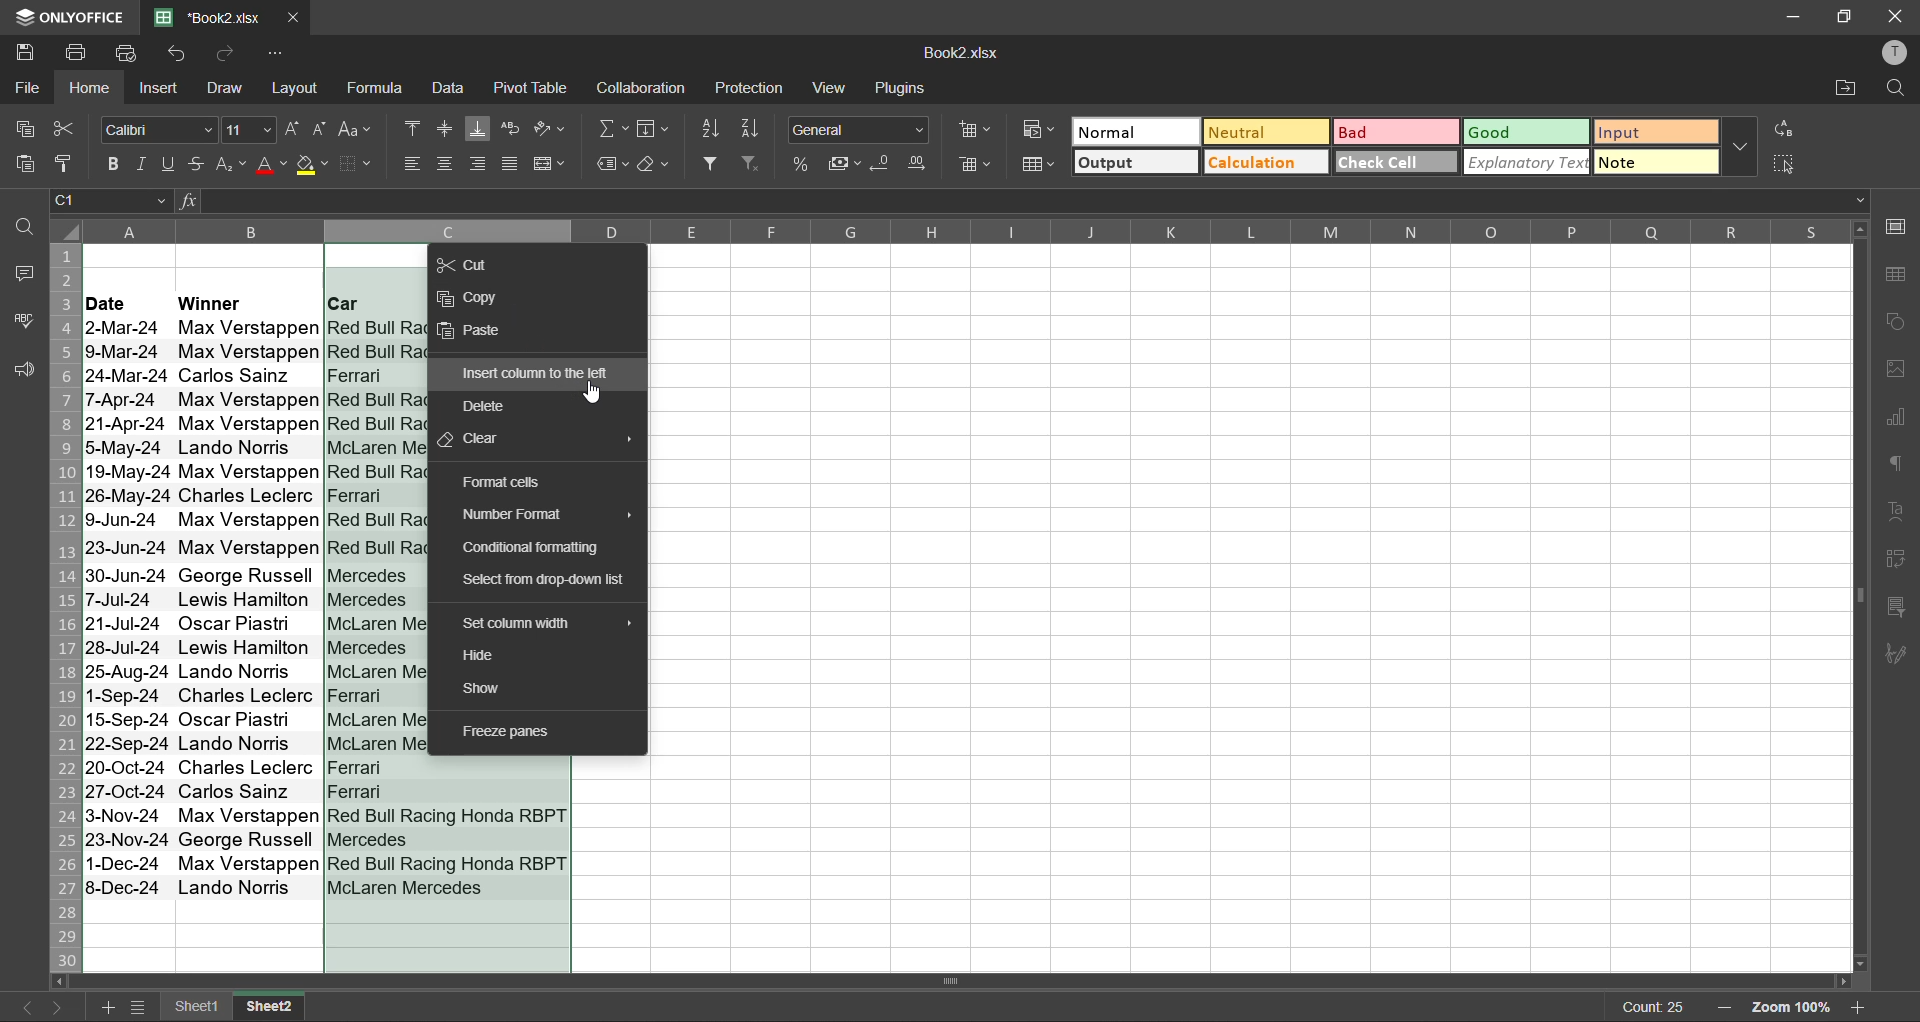  I want to click on c1, so click(112, 203).